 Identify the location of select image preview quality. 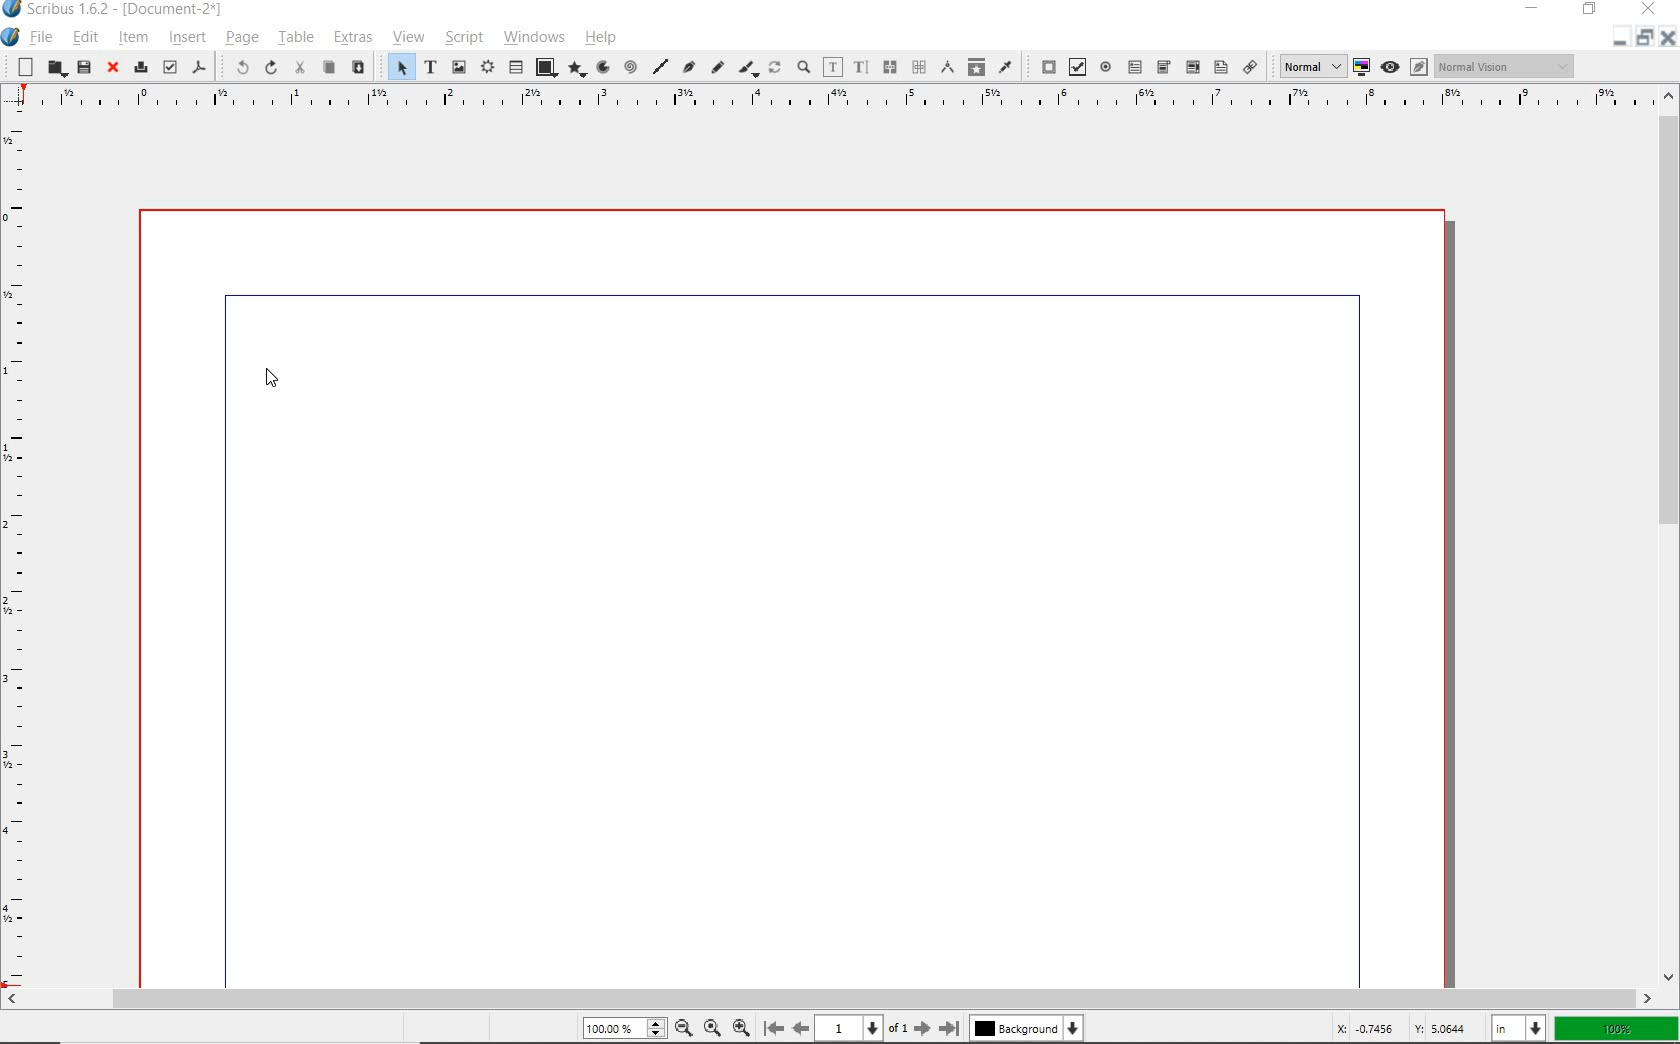
(1306, 66).